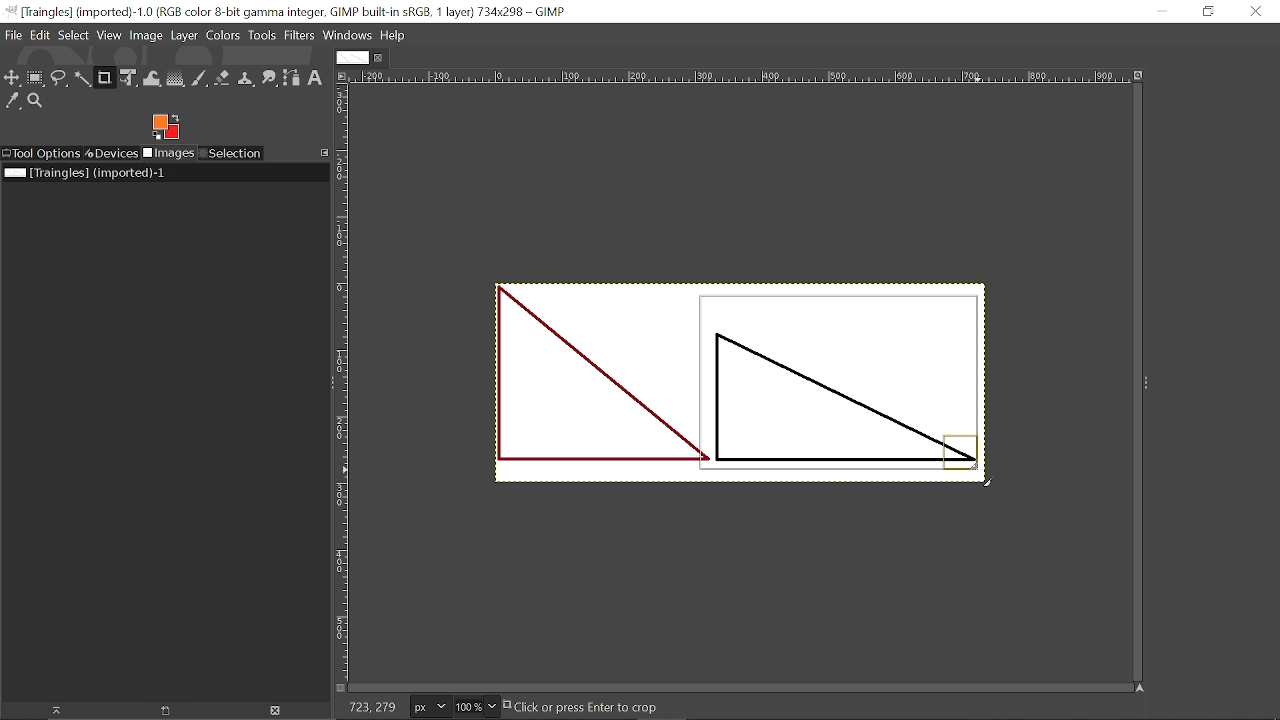 This screenshot has height=720, width=1280. I want to click on Show sidebar menu, so click(1147, 383).